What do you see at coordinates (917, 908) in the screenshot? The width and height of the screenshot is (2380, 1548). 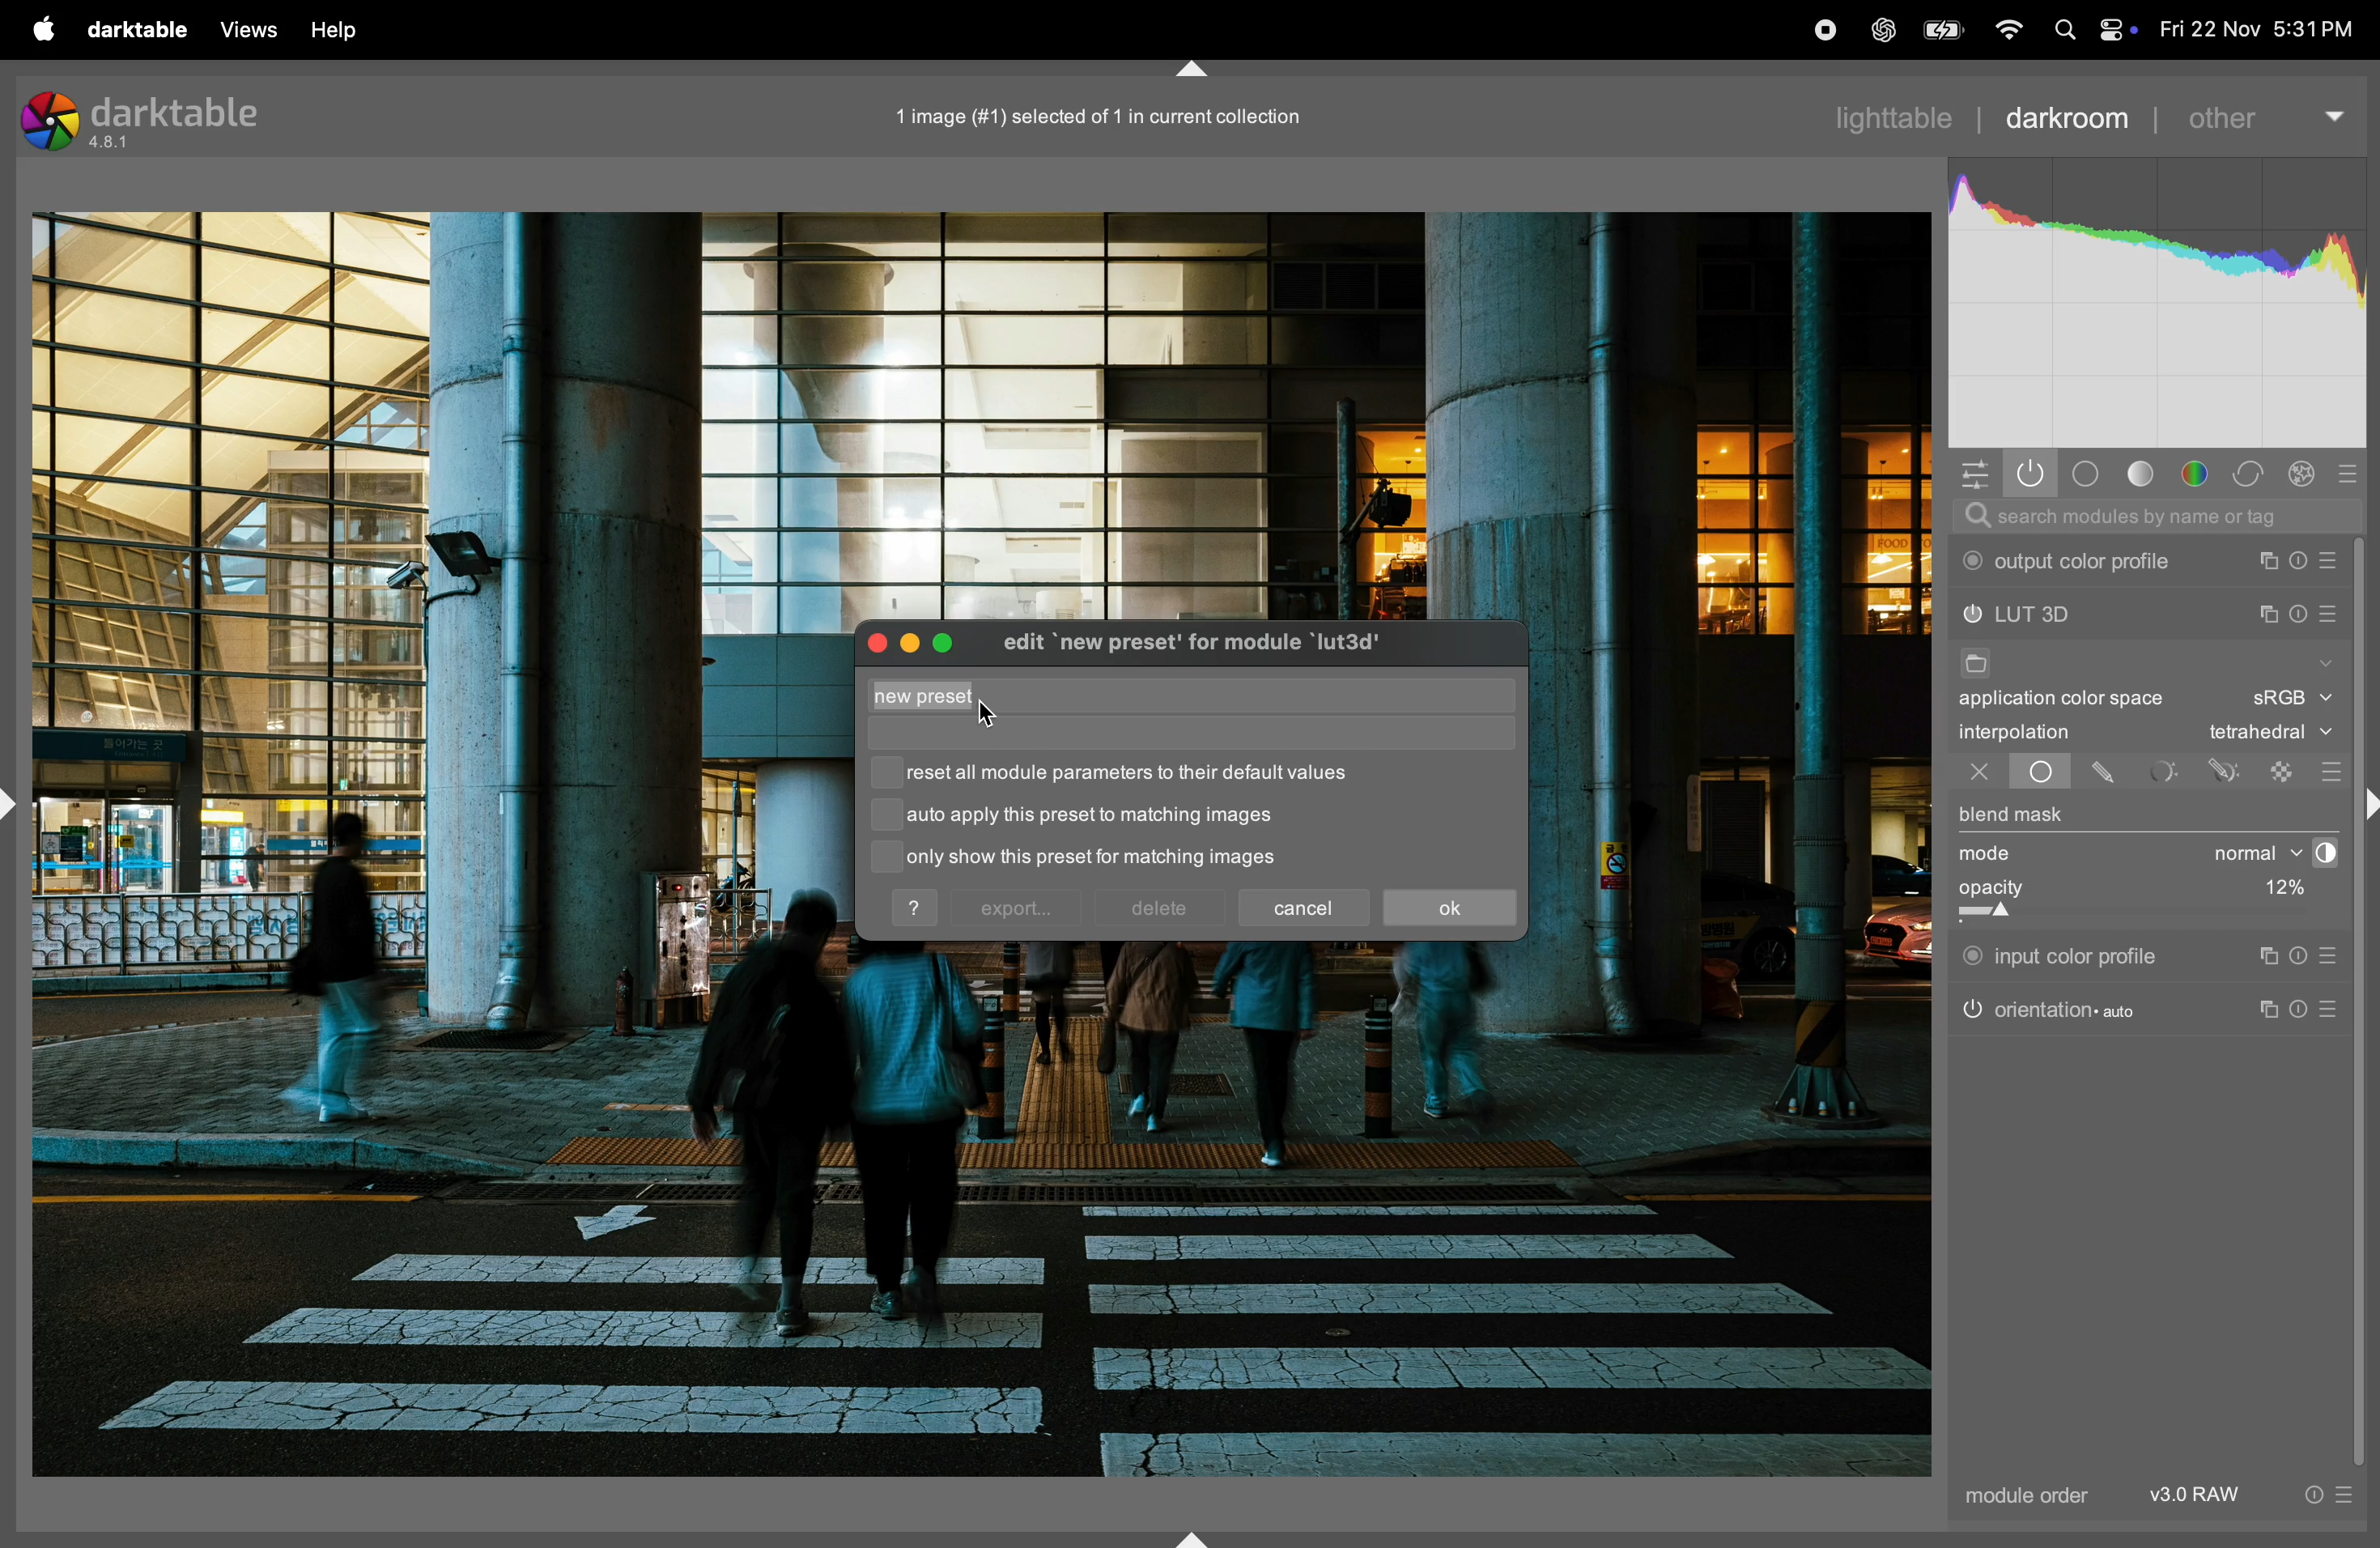 I see `help` at bounding box center [917, 908].